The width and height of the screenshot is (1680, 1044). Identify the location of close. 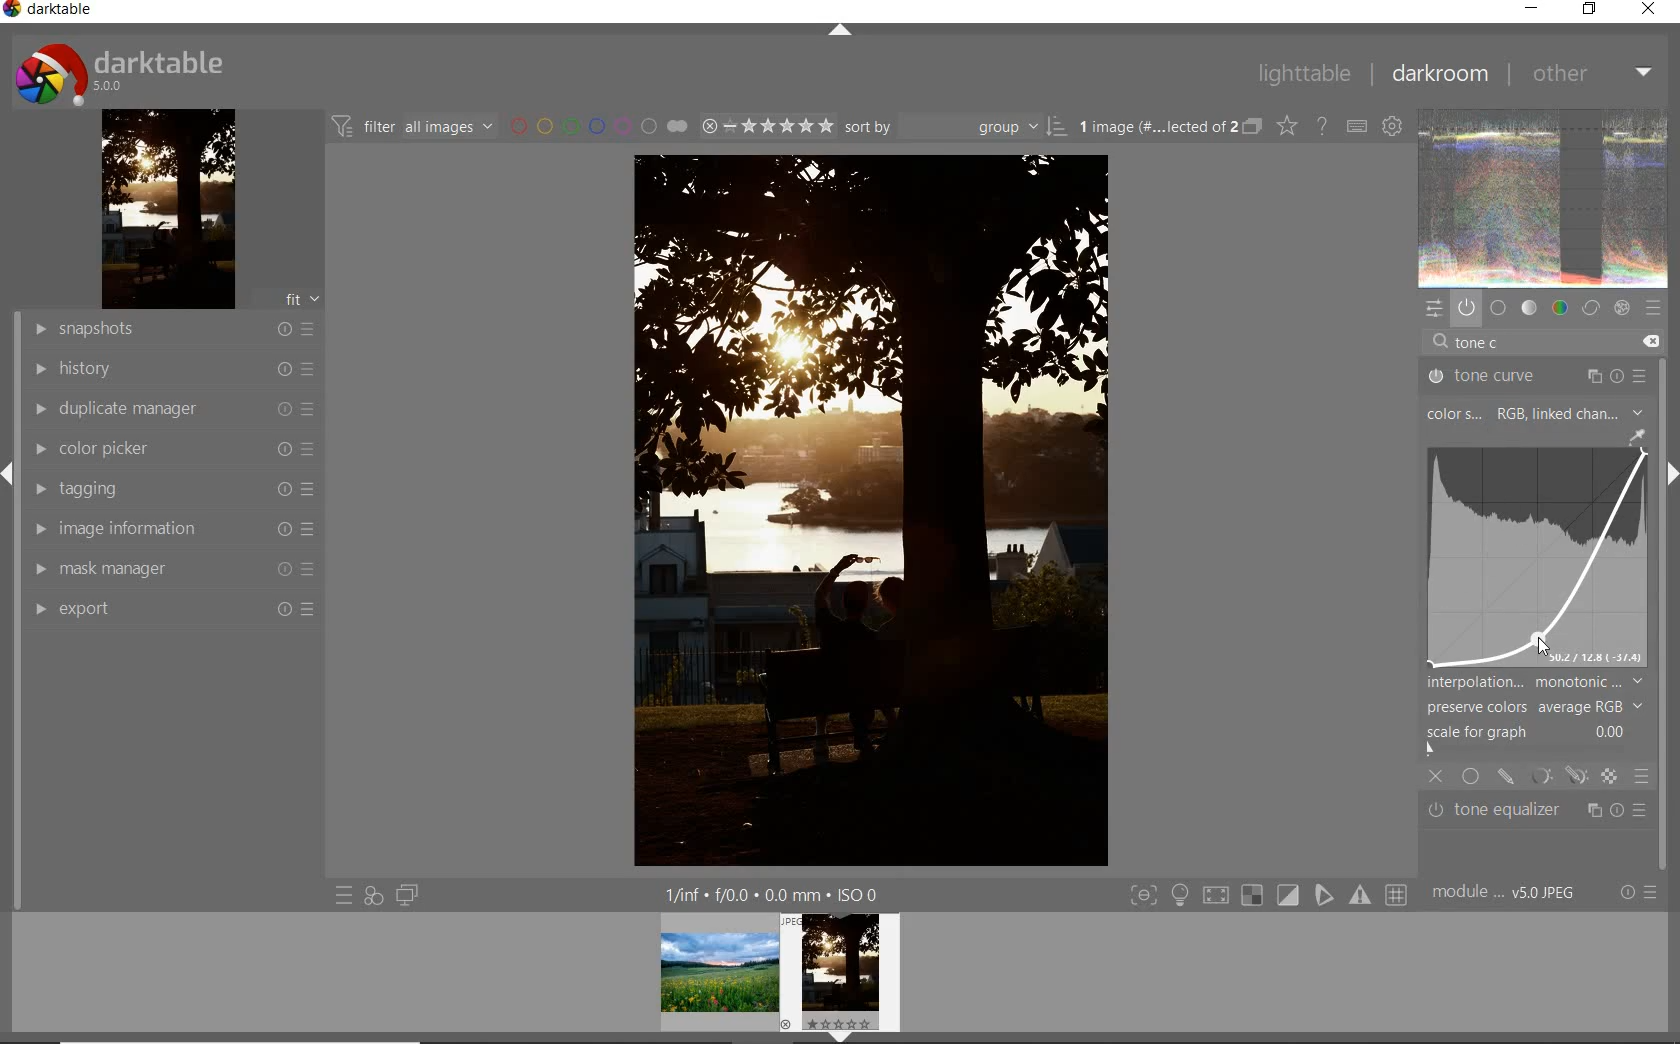
(1649, 10).